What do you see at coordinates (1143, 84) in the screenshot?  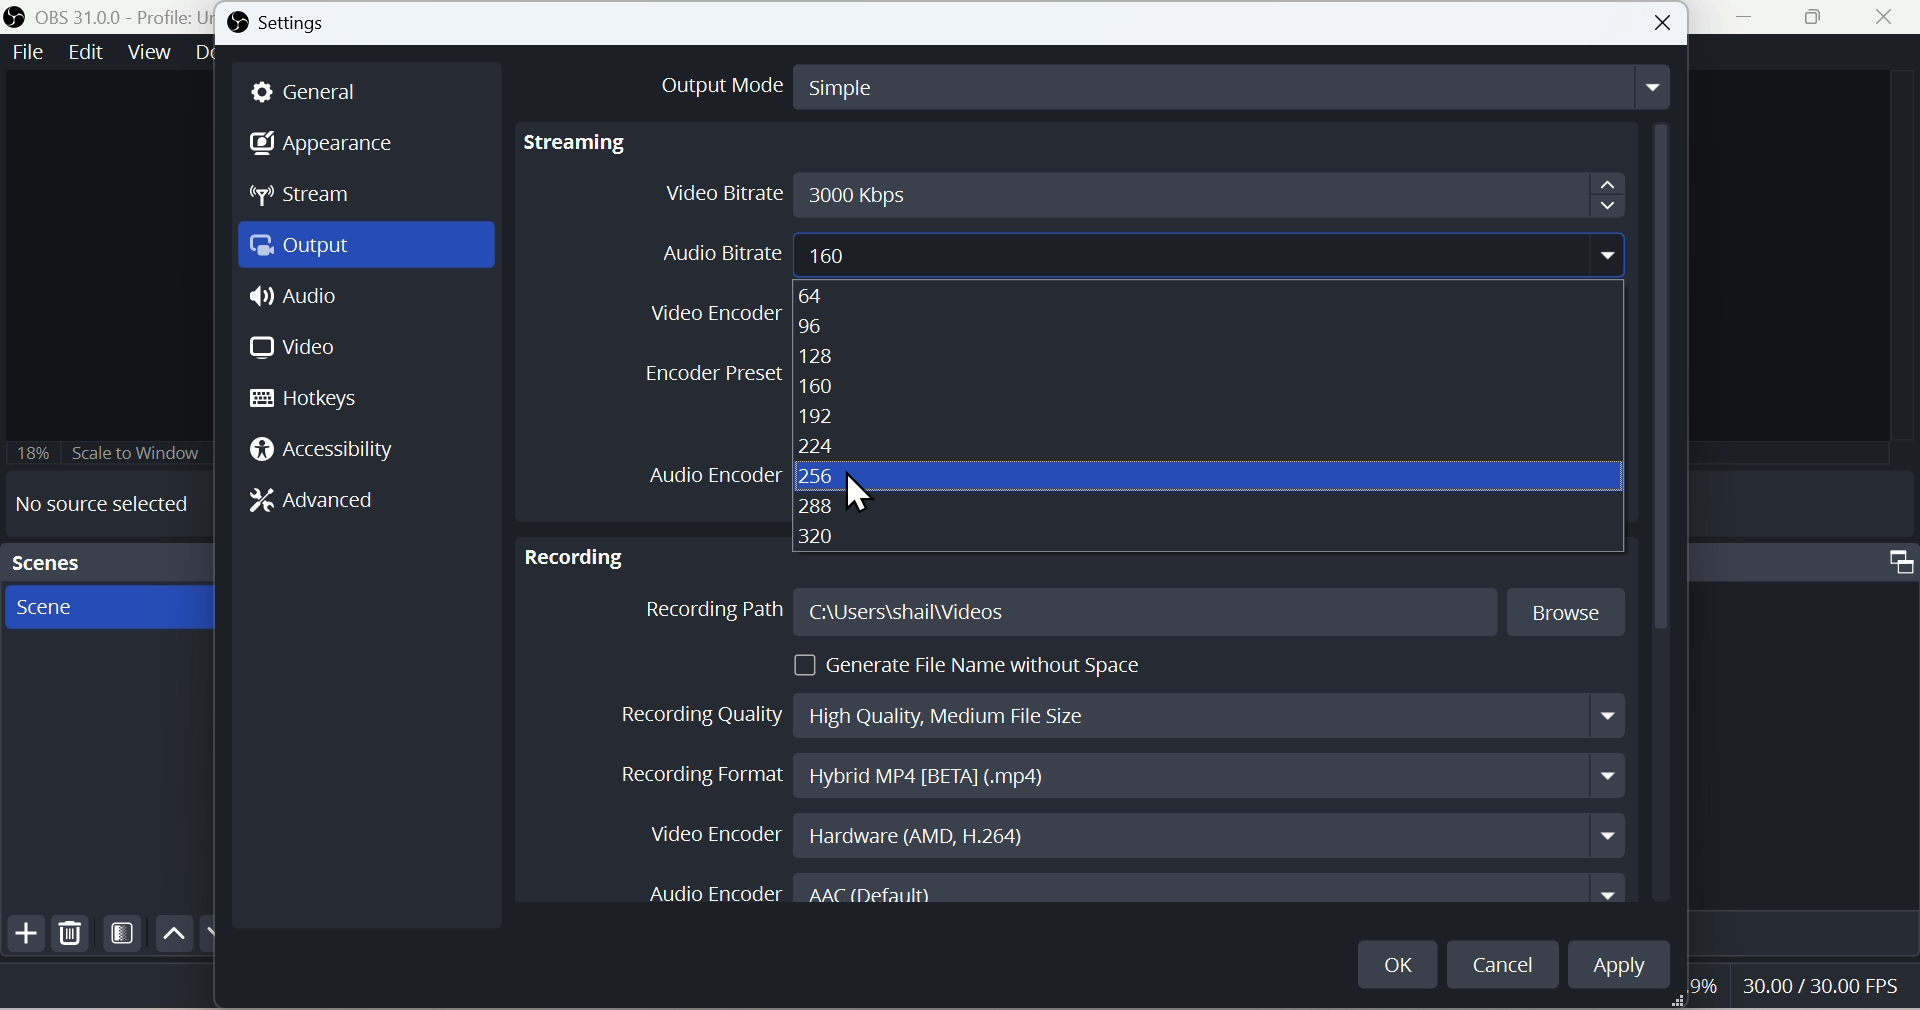 I see `Output Mode` at bounding box center [1143, 84].